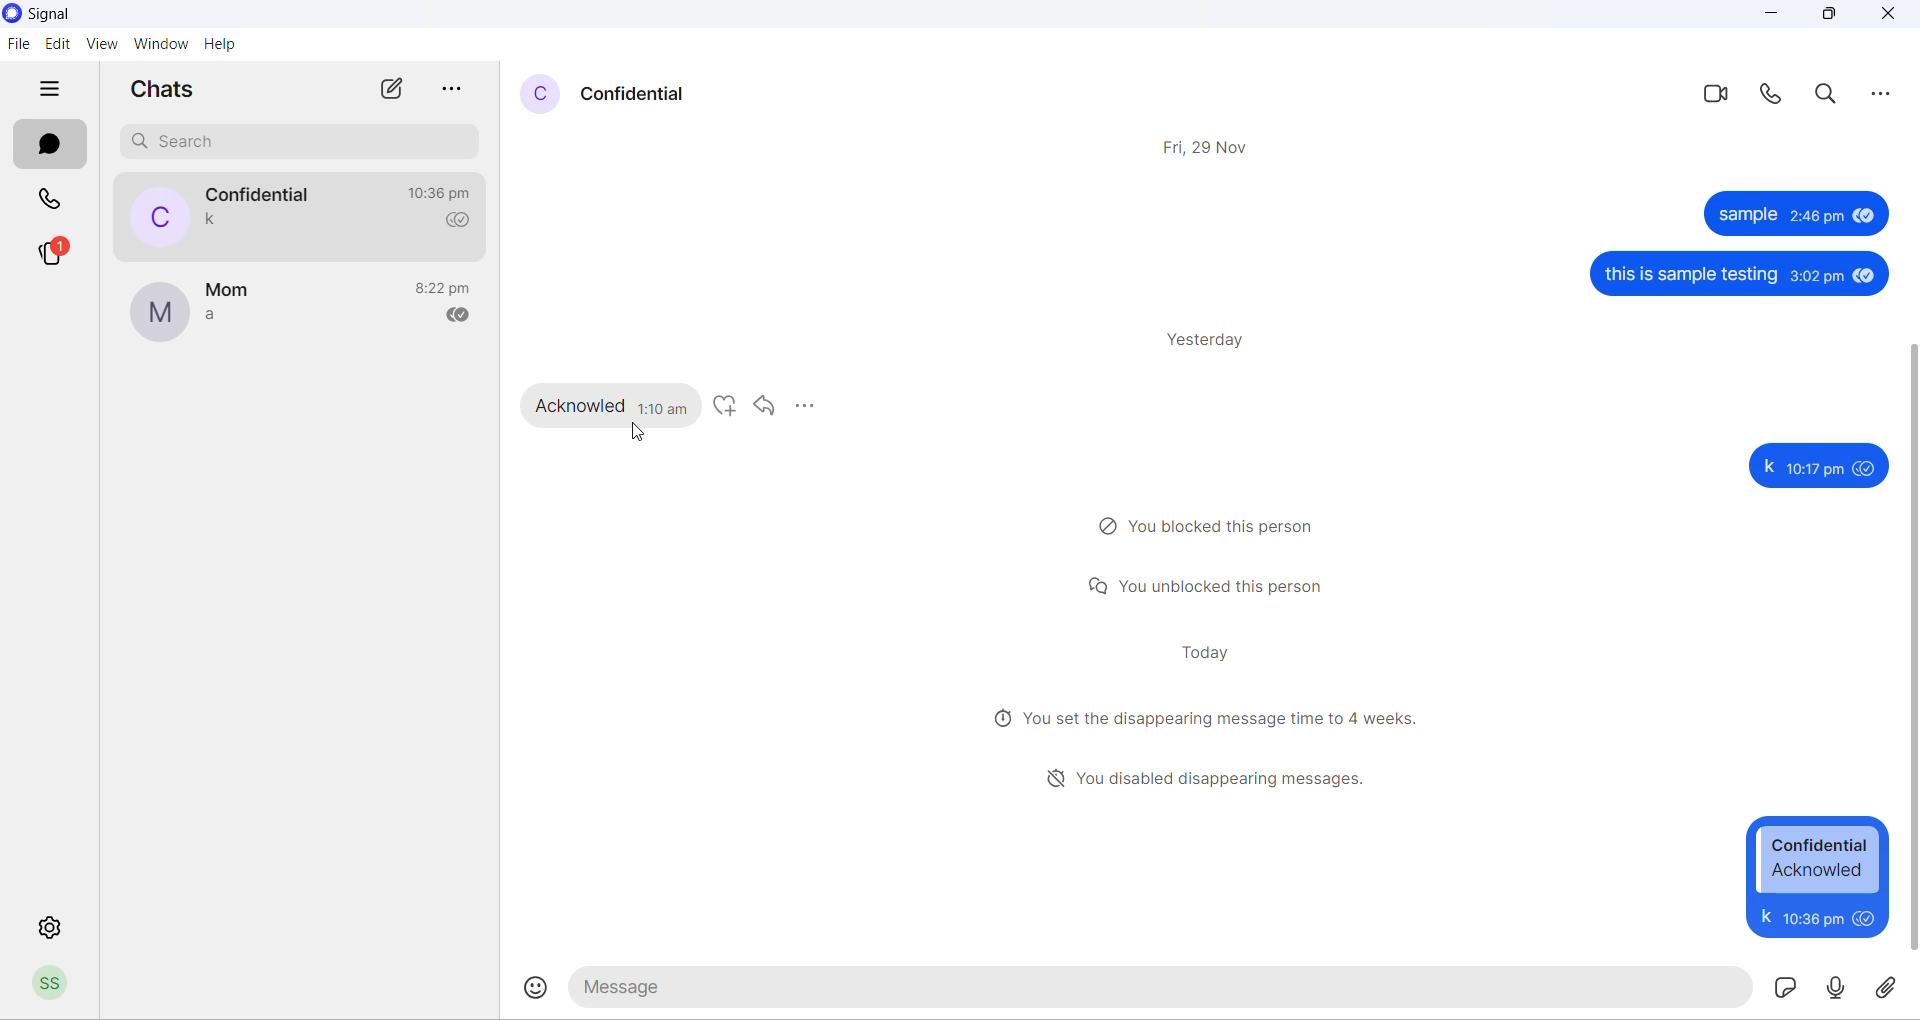 Image resolution: width=1920 pixels, height=1020 pixels. I want to click on settings, so click(46, 920).